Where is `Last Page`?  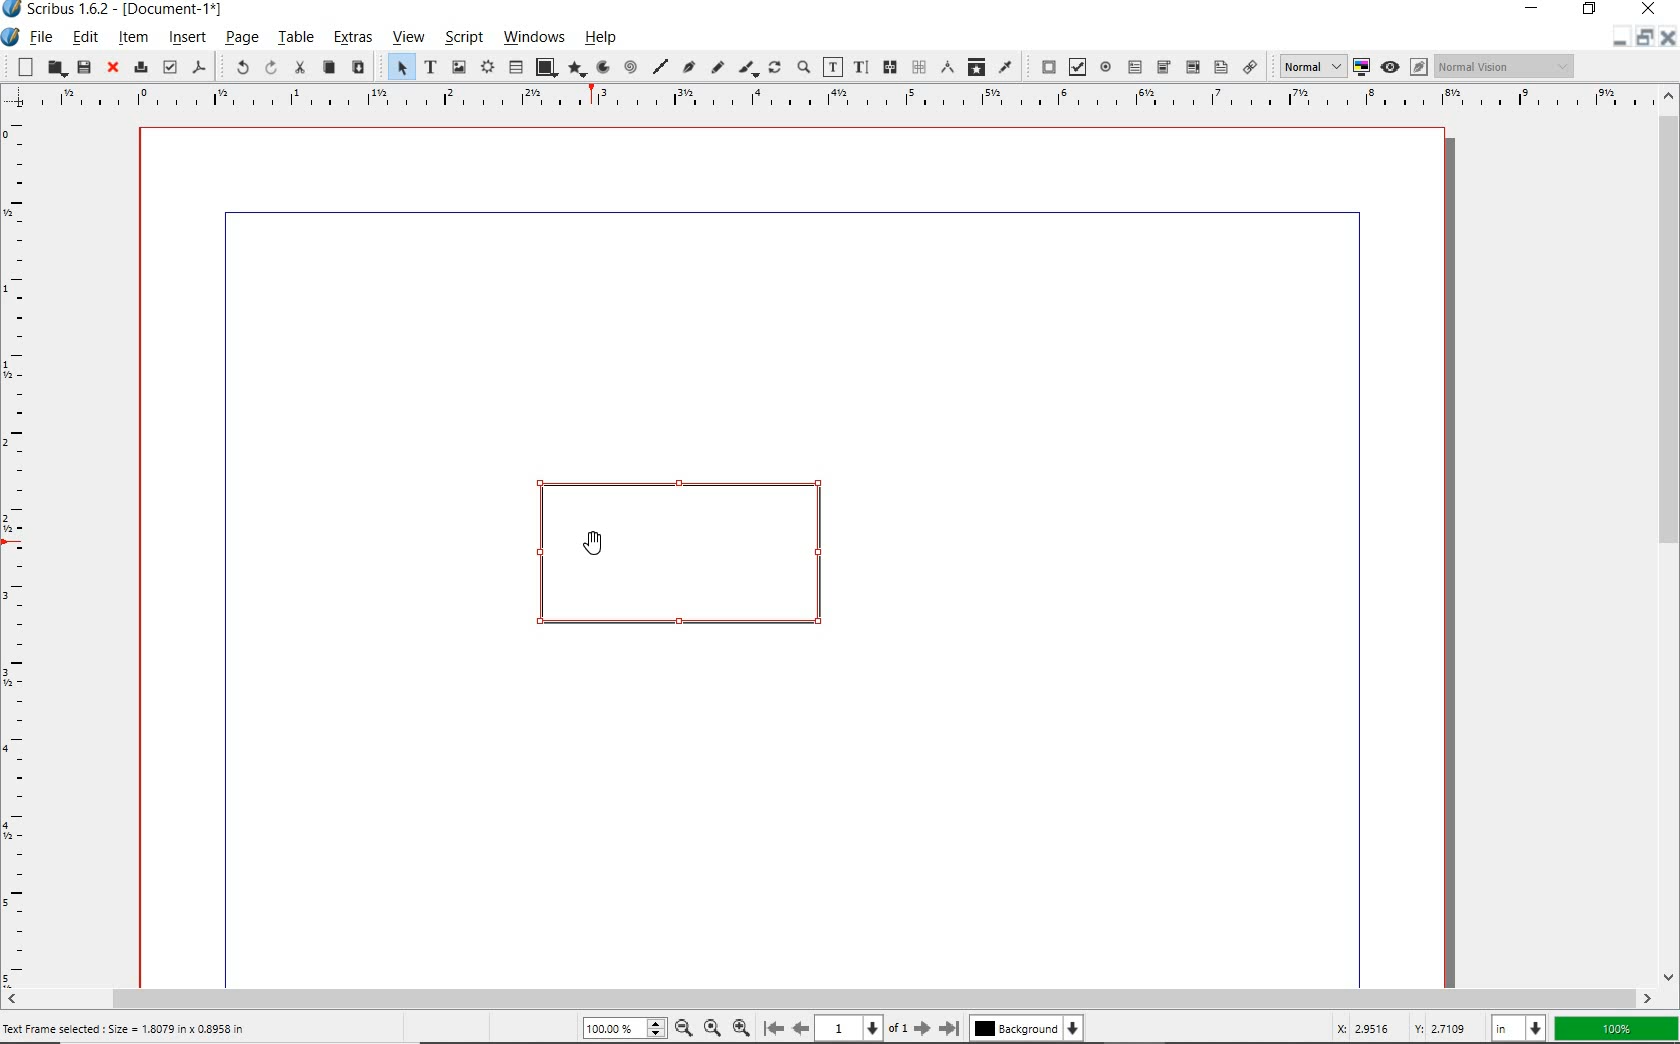
Last Page is located at coordinates (951, 1028).